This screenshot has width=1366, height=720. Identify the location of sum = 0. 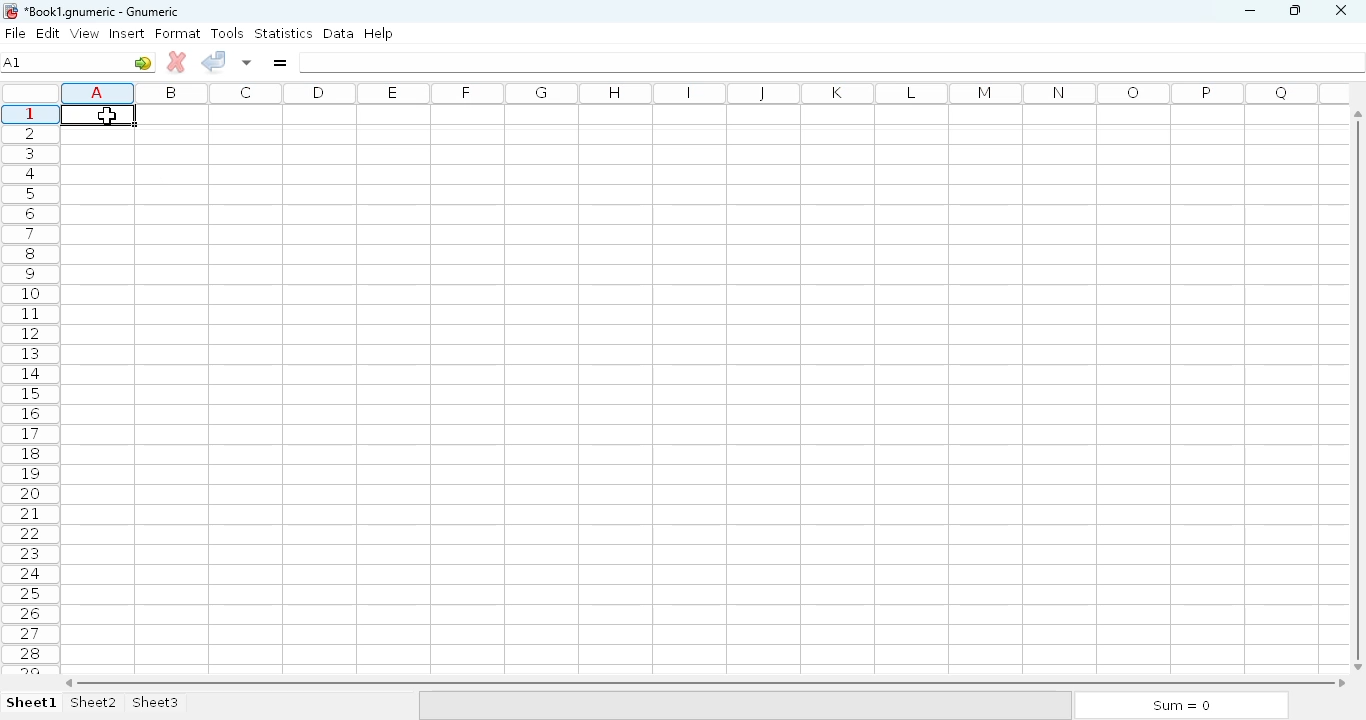
(1179, 706).